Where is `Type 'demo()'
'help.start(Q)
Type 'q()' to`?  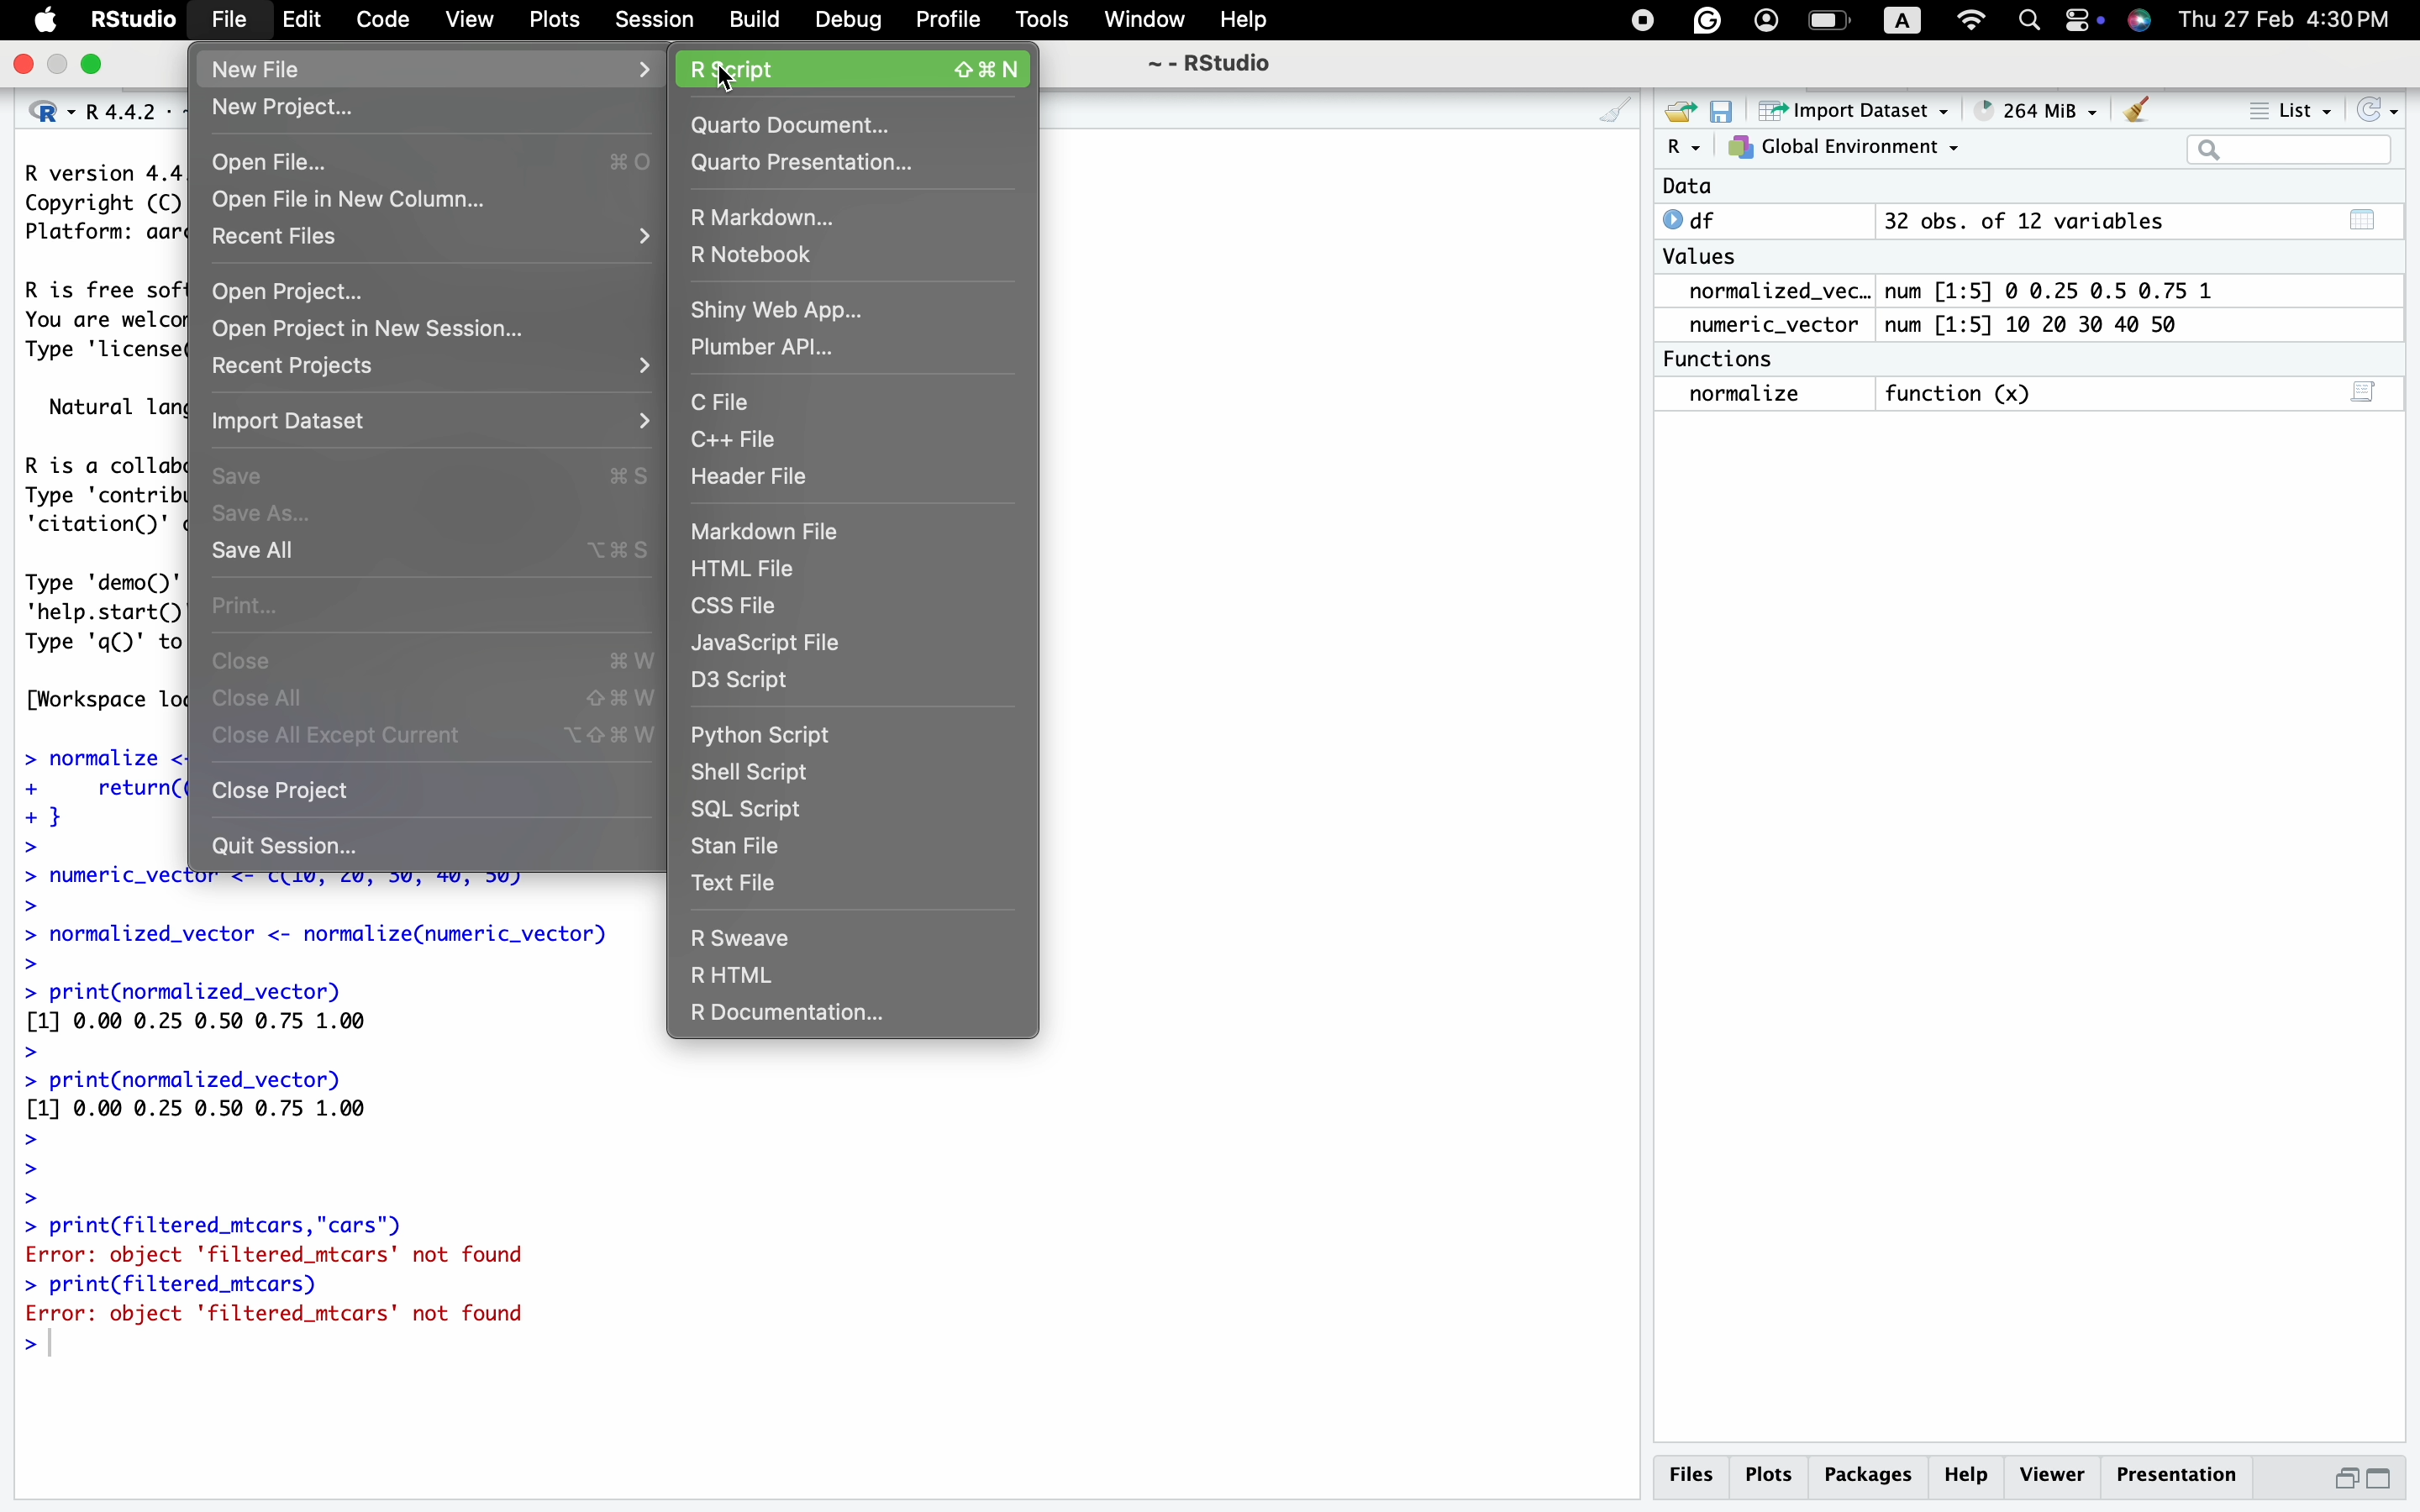 Type 'demo()'
'help.start(Q)
Type 'q()' to is located at coordinates (105, 613).